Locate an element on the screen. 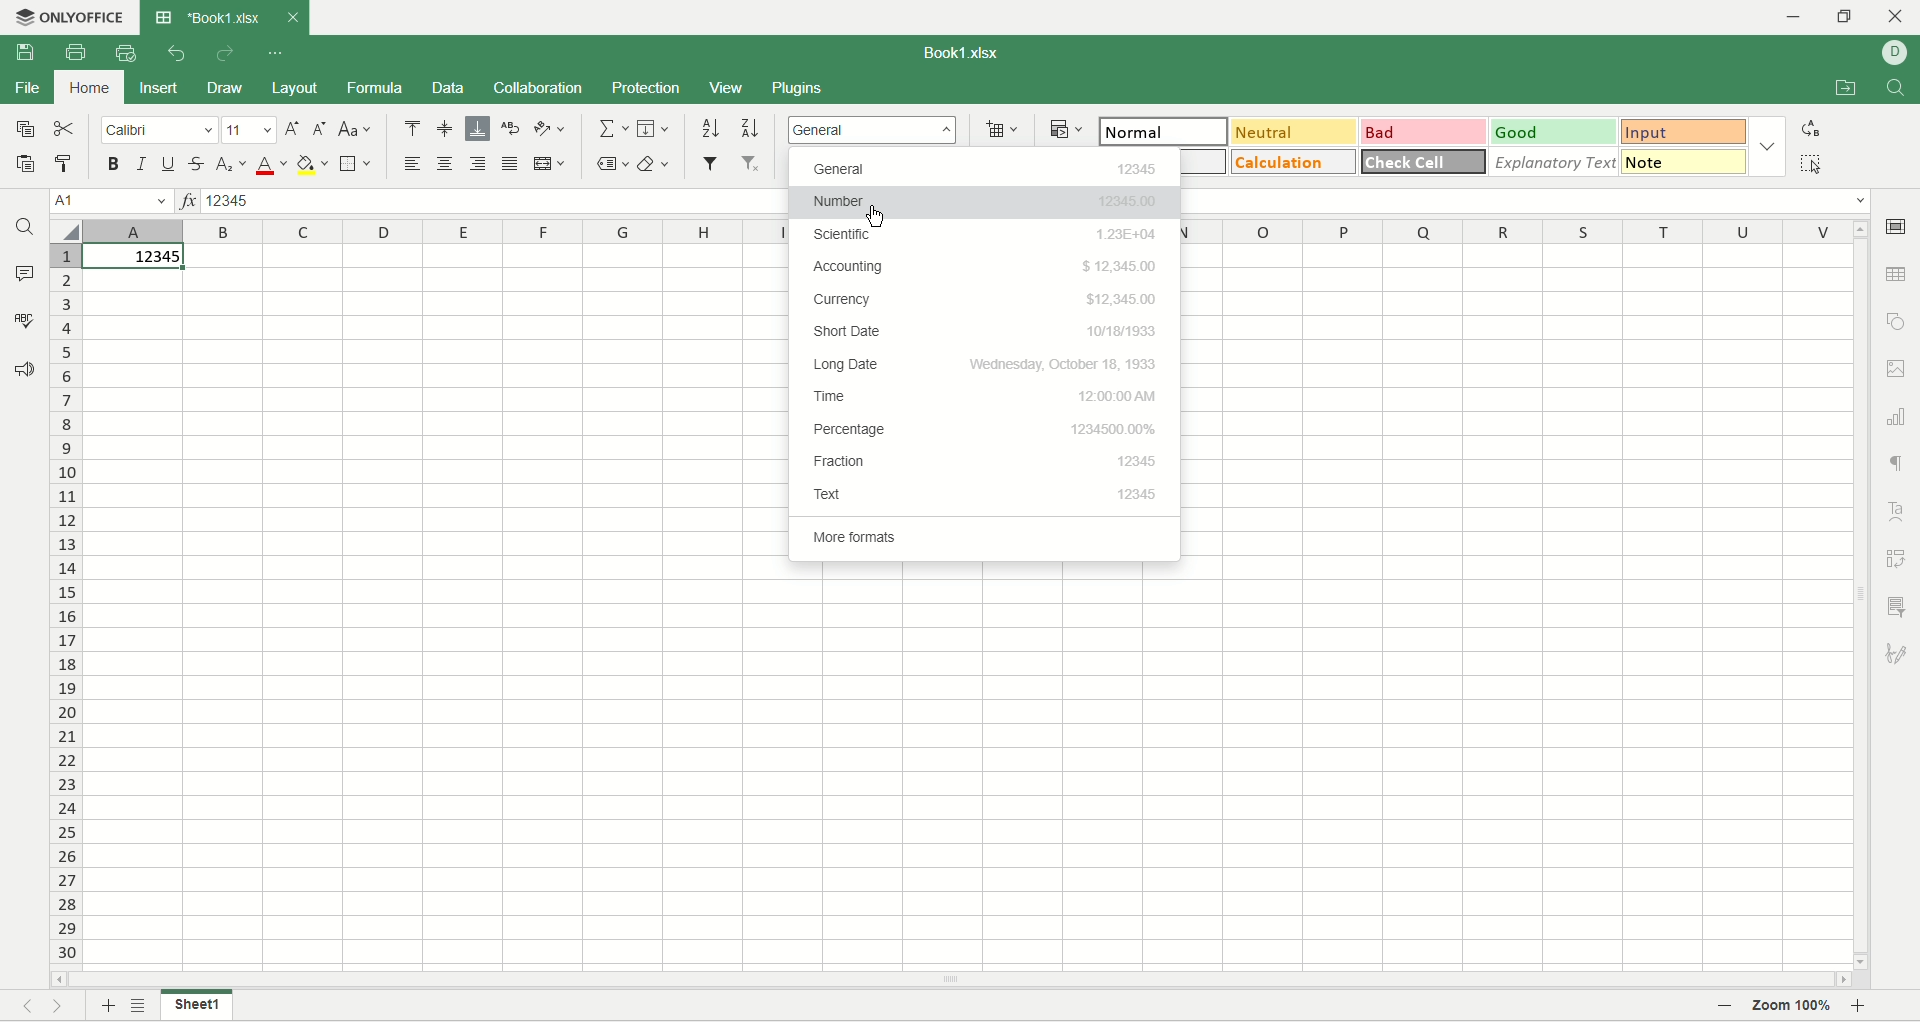 This screenshot has width=1920, height=1022. protection is located at coordinates (644, 87).